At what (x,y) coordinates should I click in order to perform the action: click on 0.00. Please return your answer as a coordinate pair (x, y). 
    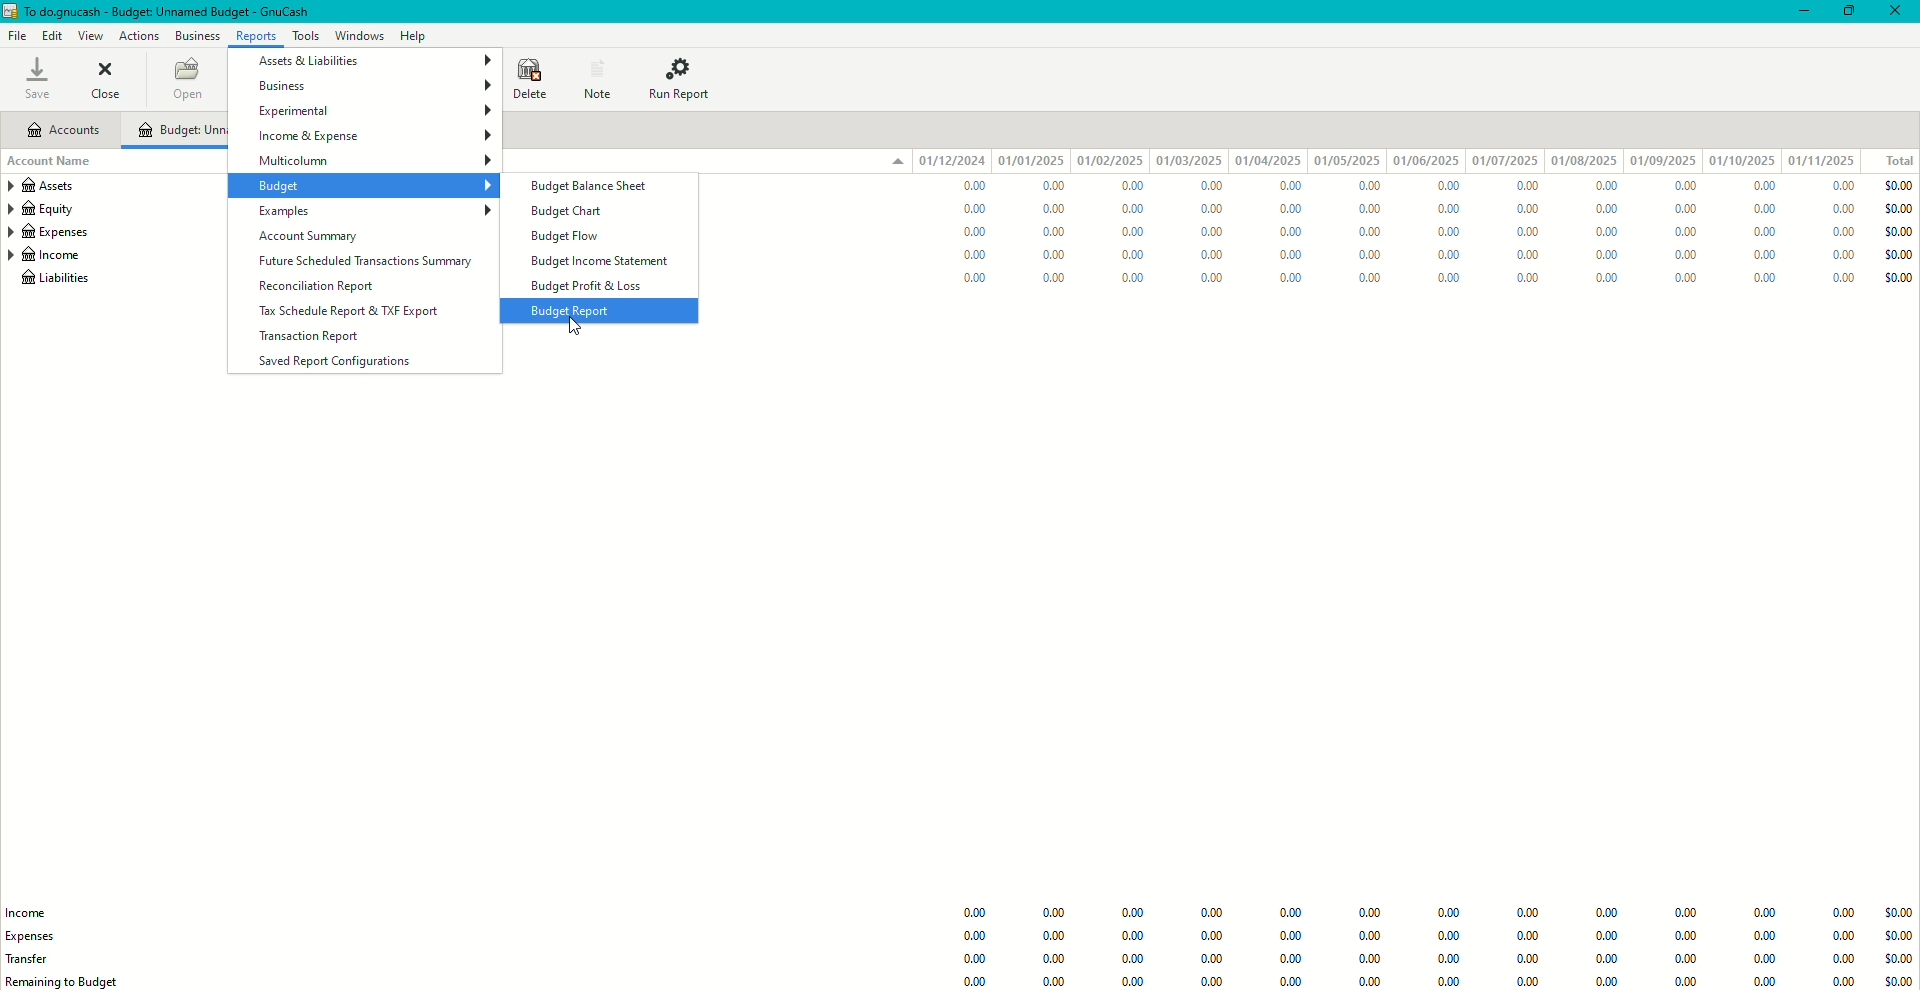
    Looking at the image, I should click on (1450, 230).